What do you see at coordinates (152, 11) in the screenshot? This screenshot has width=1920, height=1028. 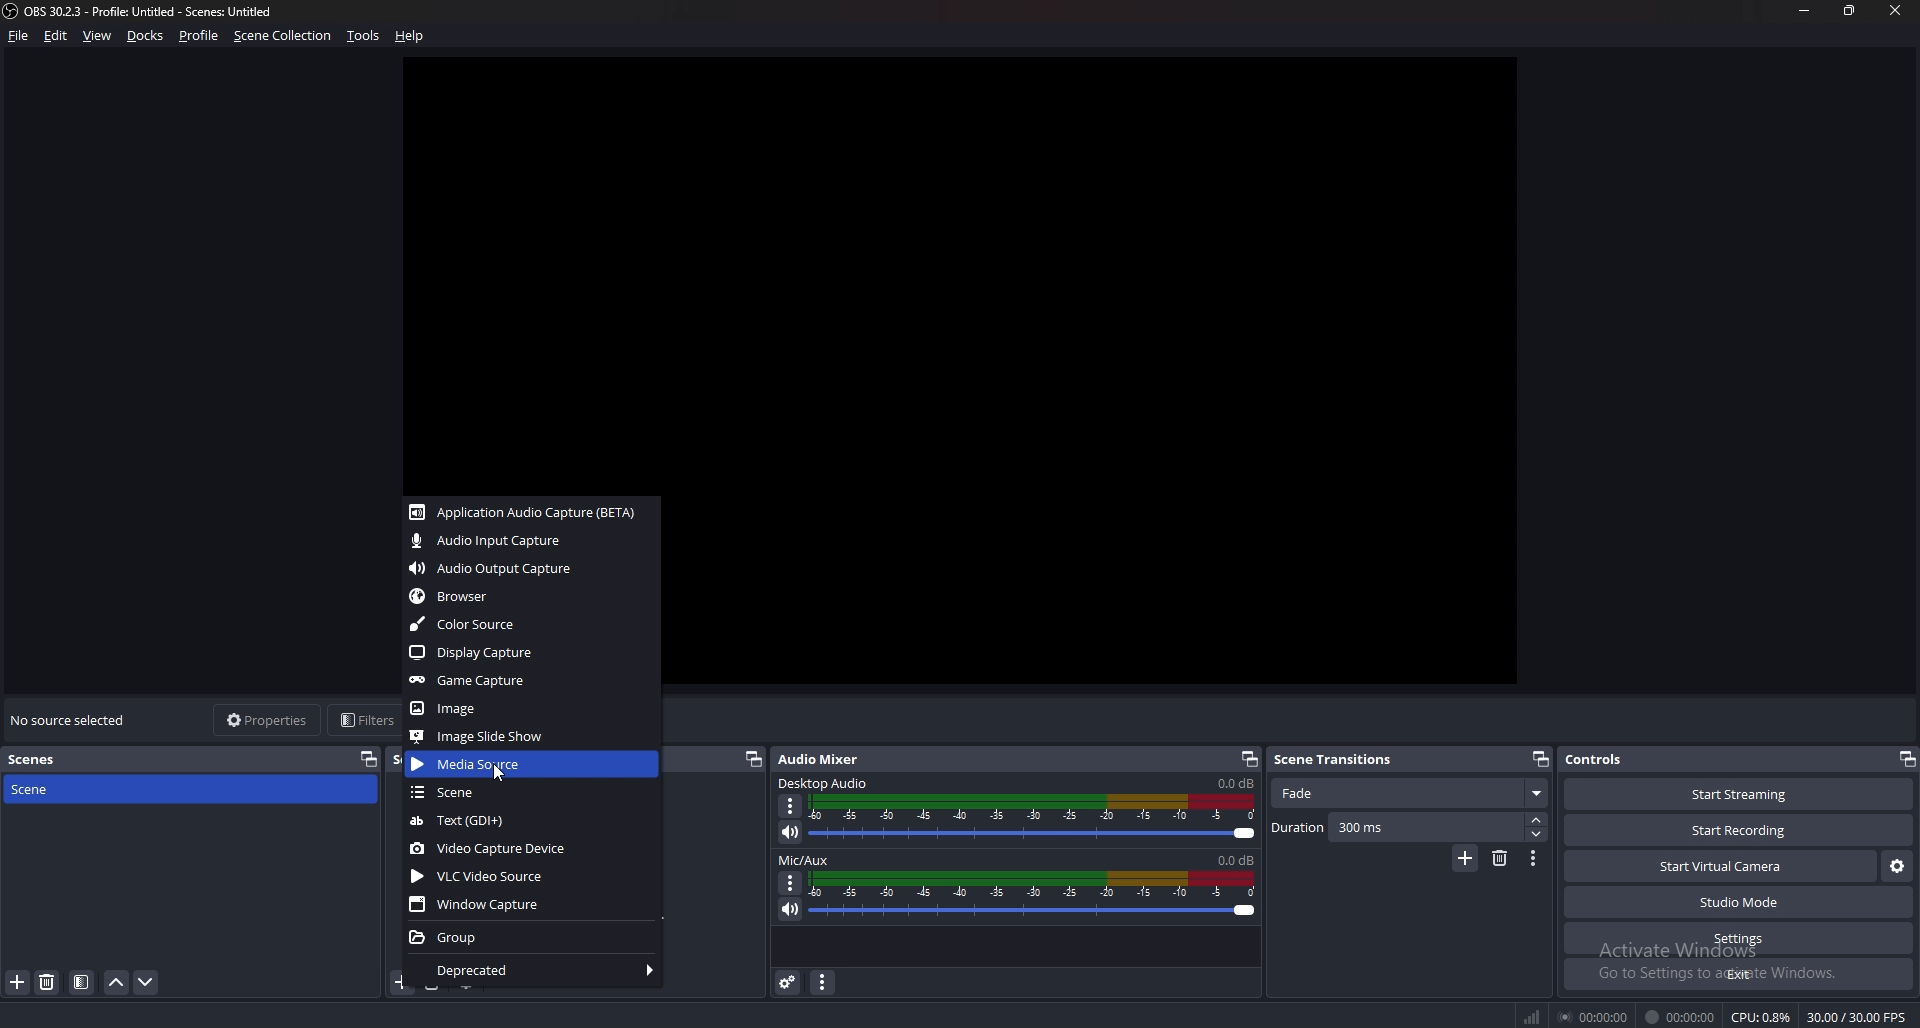 I see `‘OBS 30.2.3 - Profile: Untitled - Scenes: Untitled` at bounding box center [152, 11].